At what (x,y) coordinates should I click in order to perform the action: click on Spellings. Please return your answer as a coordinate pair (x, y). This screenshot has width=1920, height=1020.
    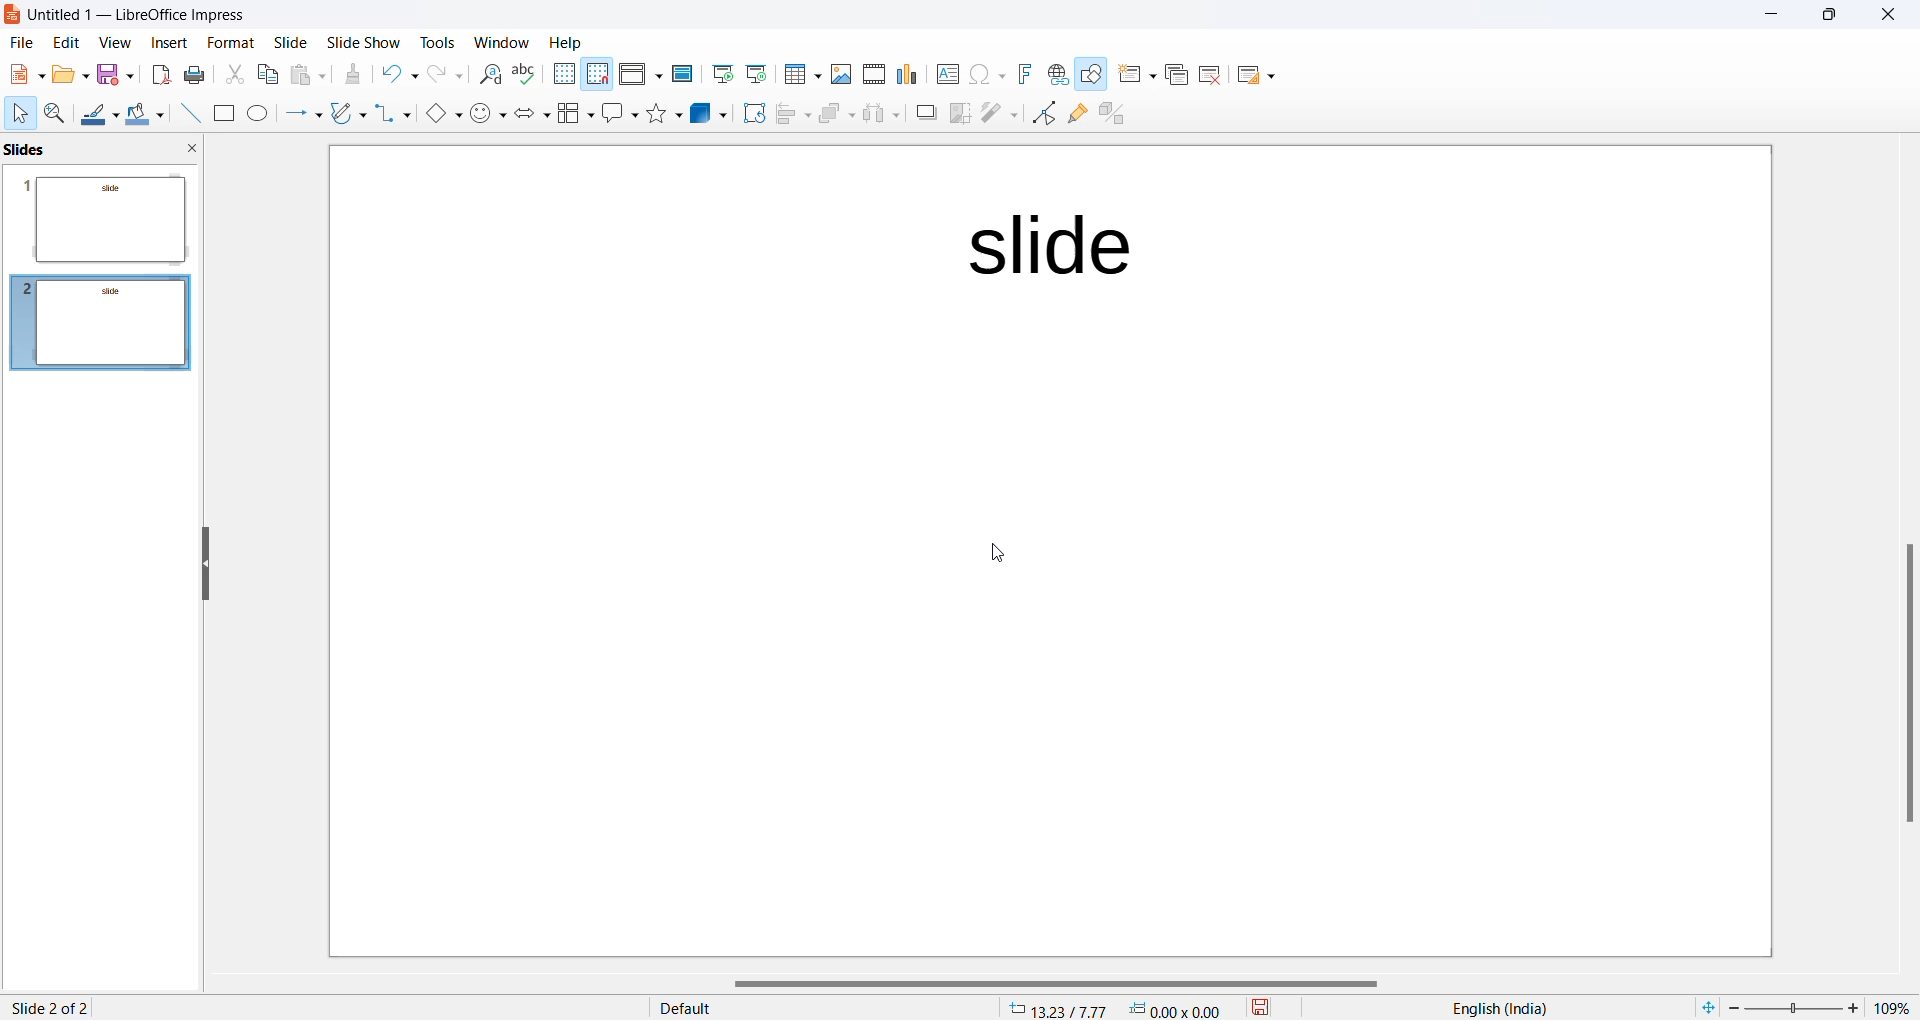
    Looking at the image, I should click on (525, 74).